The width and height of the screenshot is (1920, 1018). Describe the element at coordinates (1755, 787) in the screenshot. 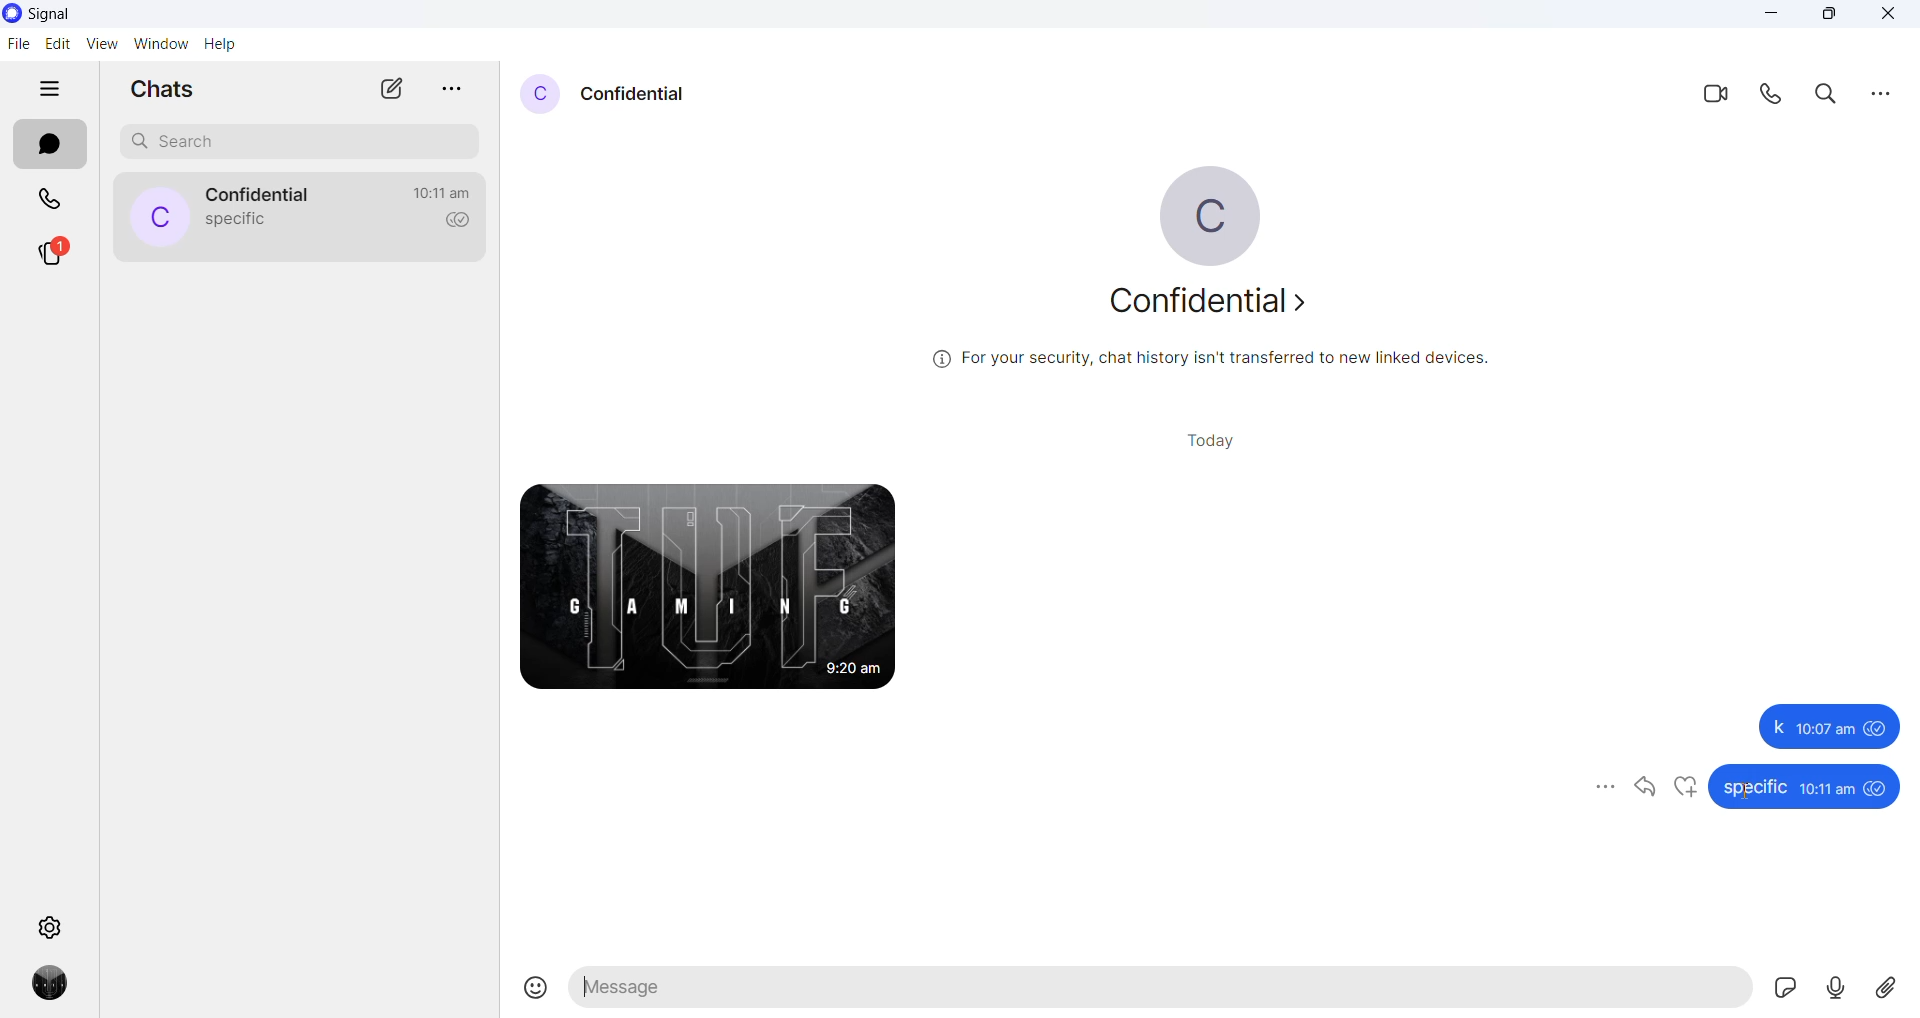

I see `specific` at that location.